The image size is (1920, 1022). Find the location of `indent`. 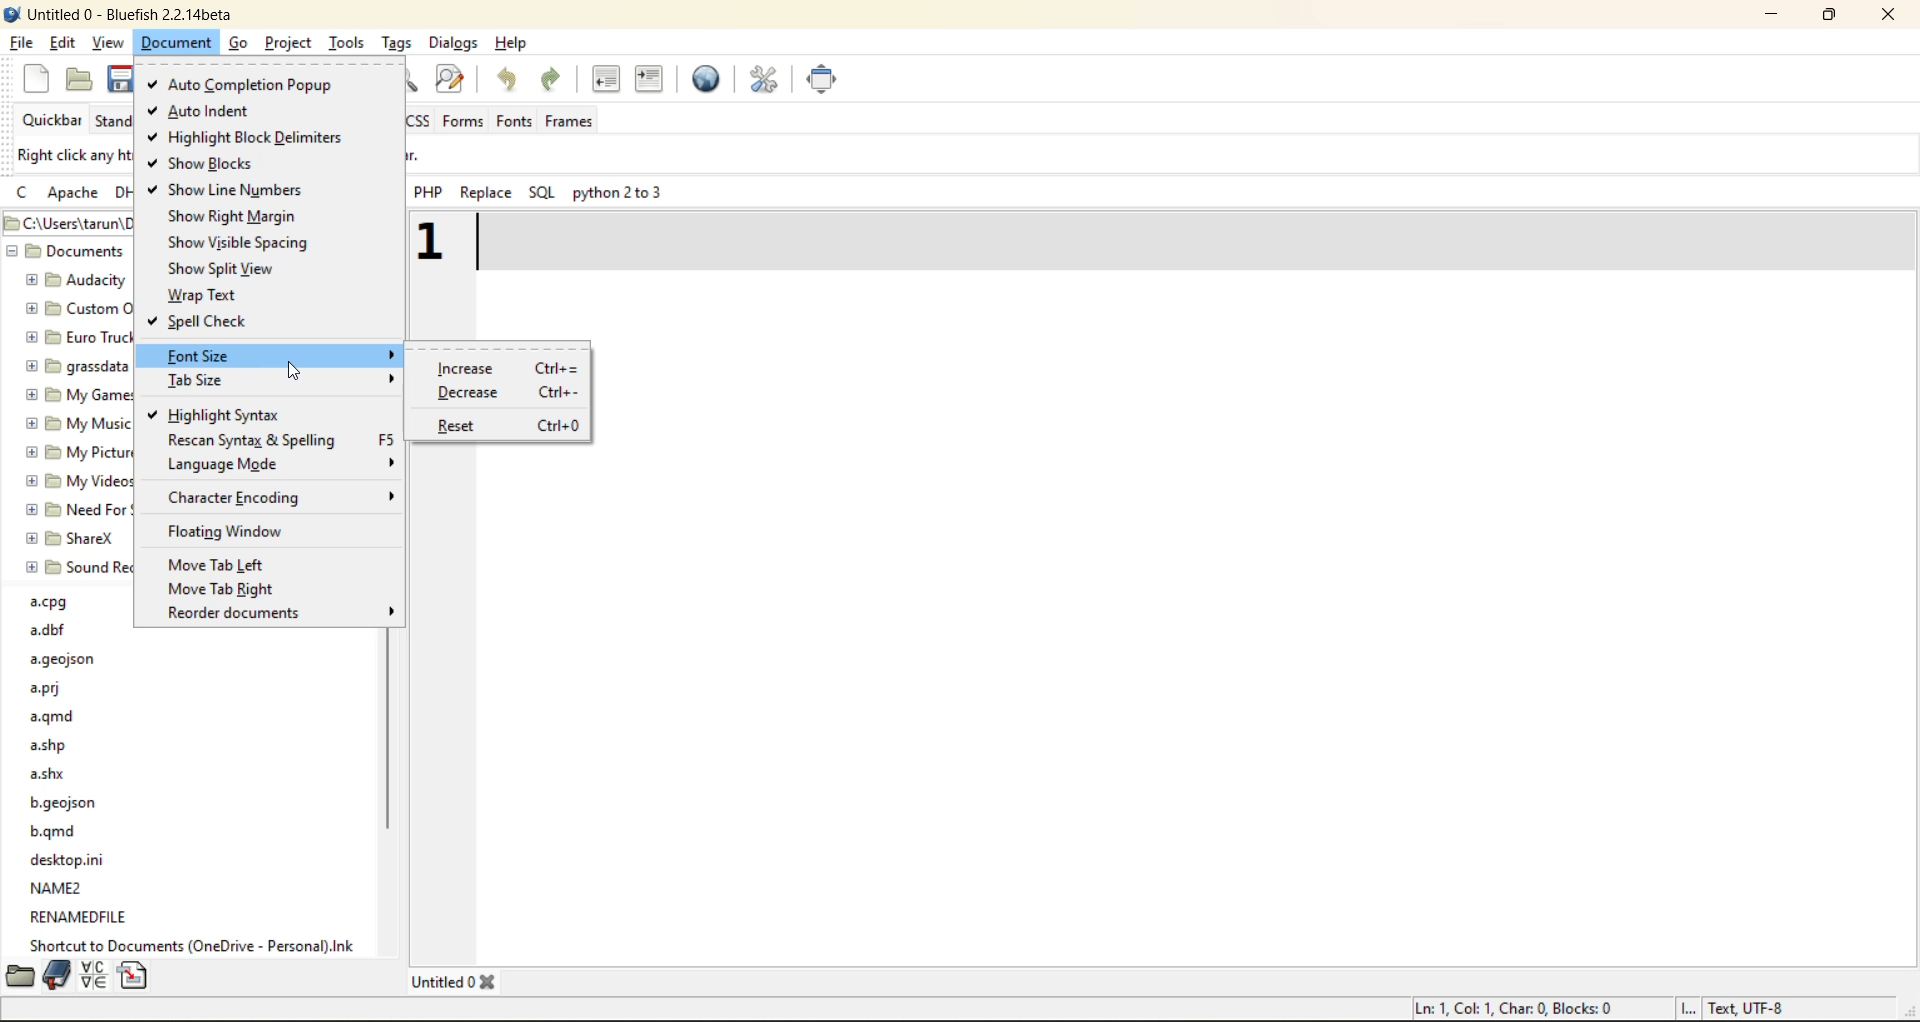

indent is located at coordinates (654, 80).